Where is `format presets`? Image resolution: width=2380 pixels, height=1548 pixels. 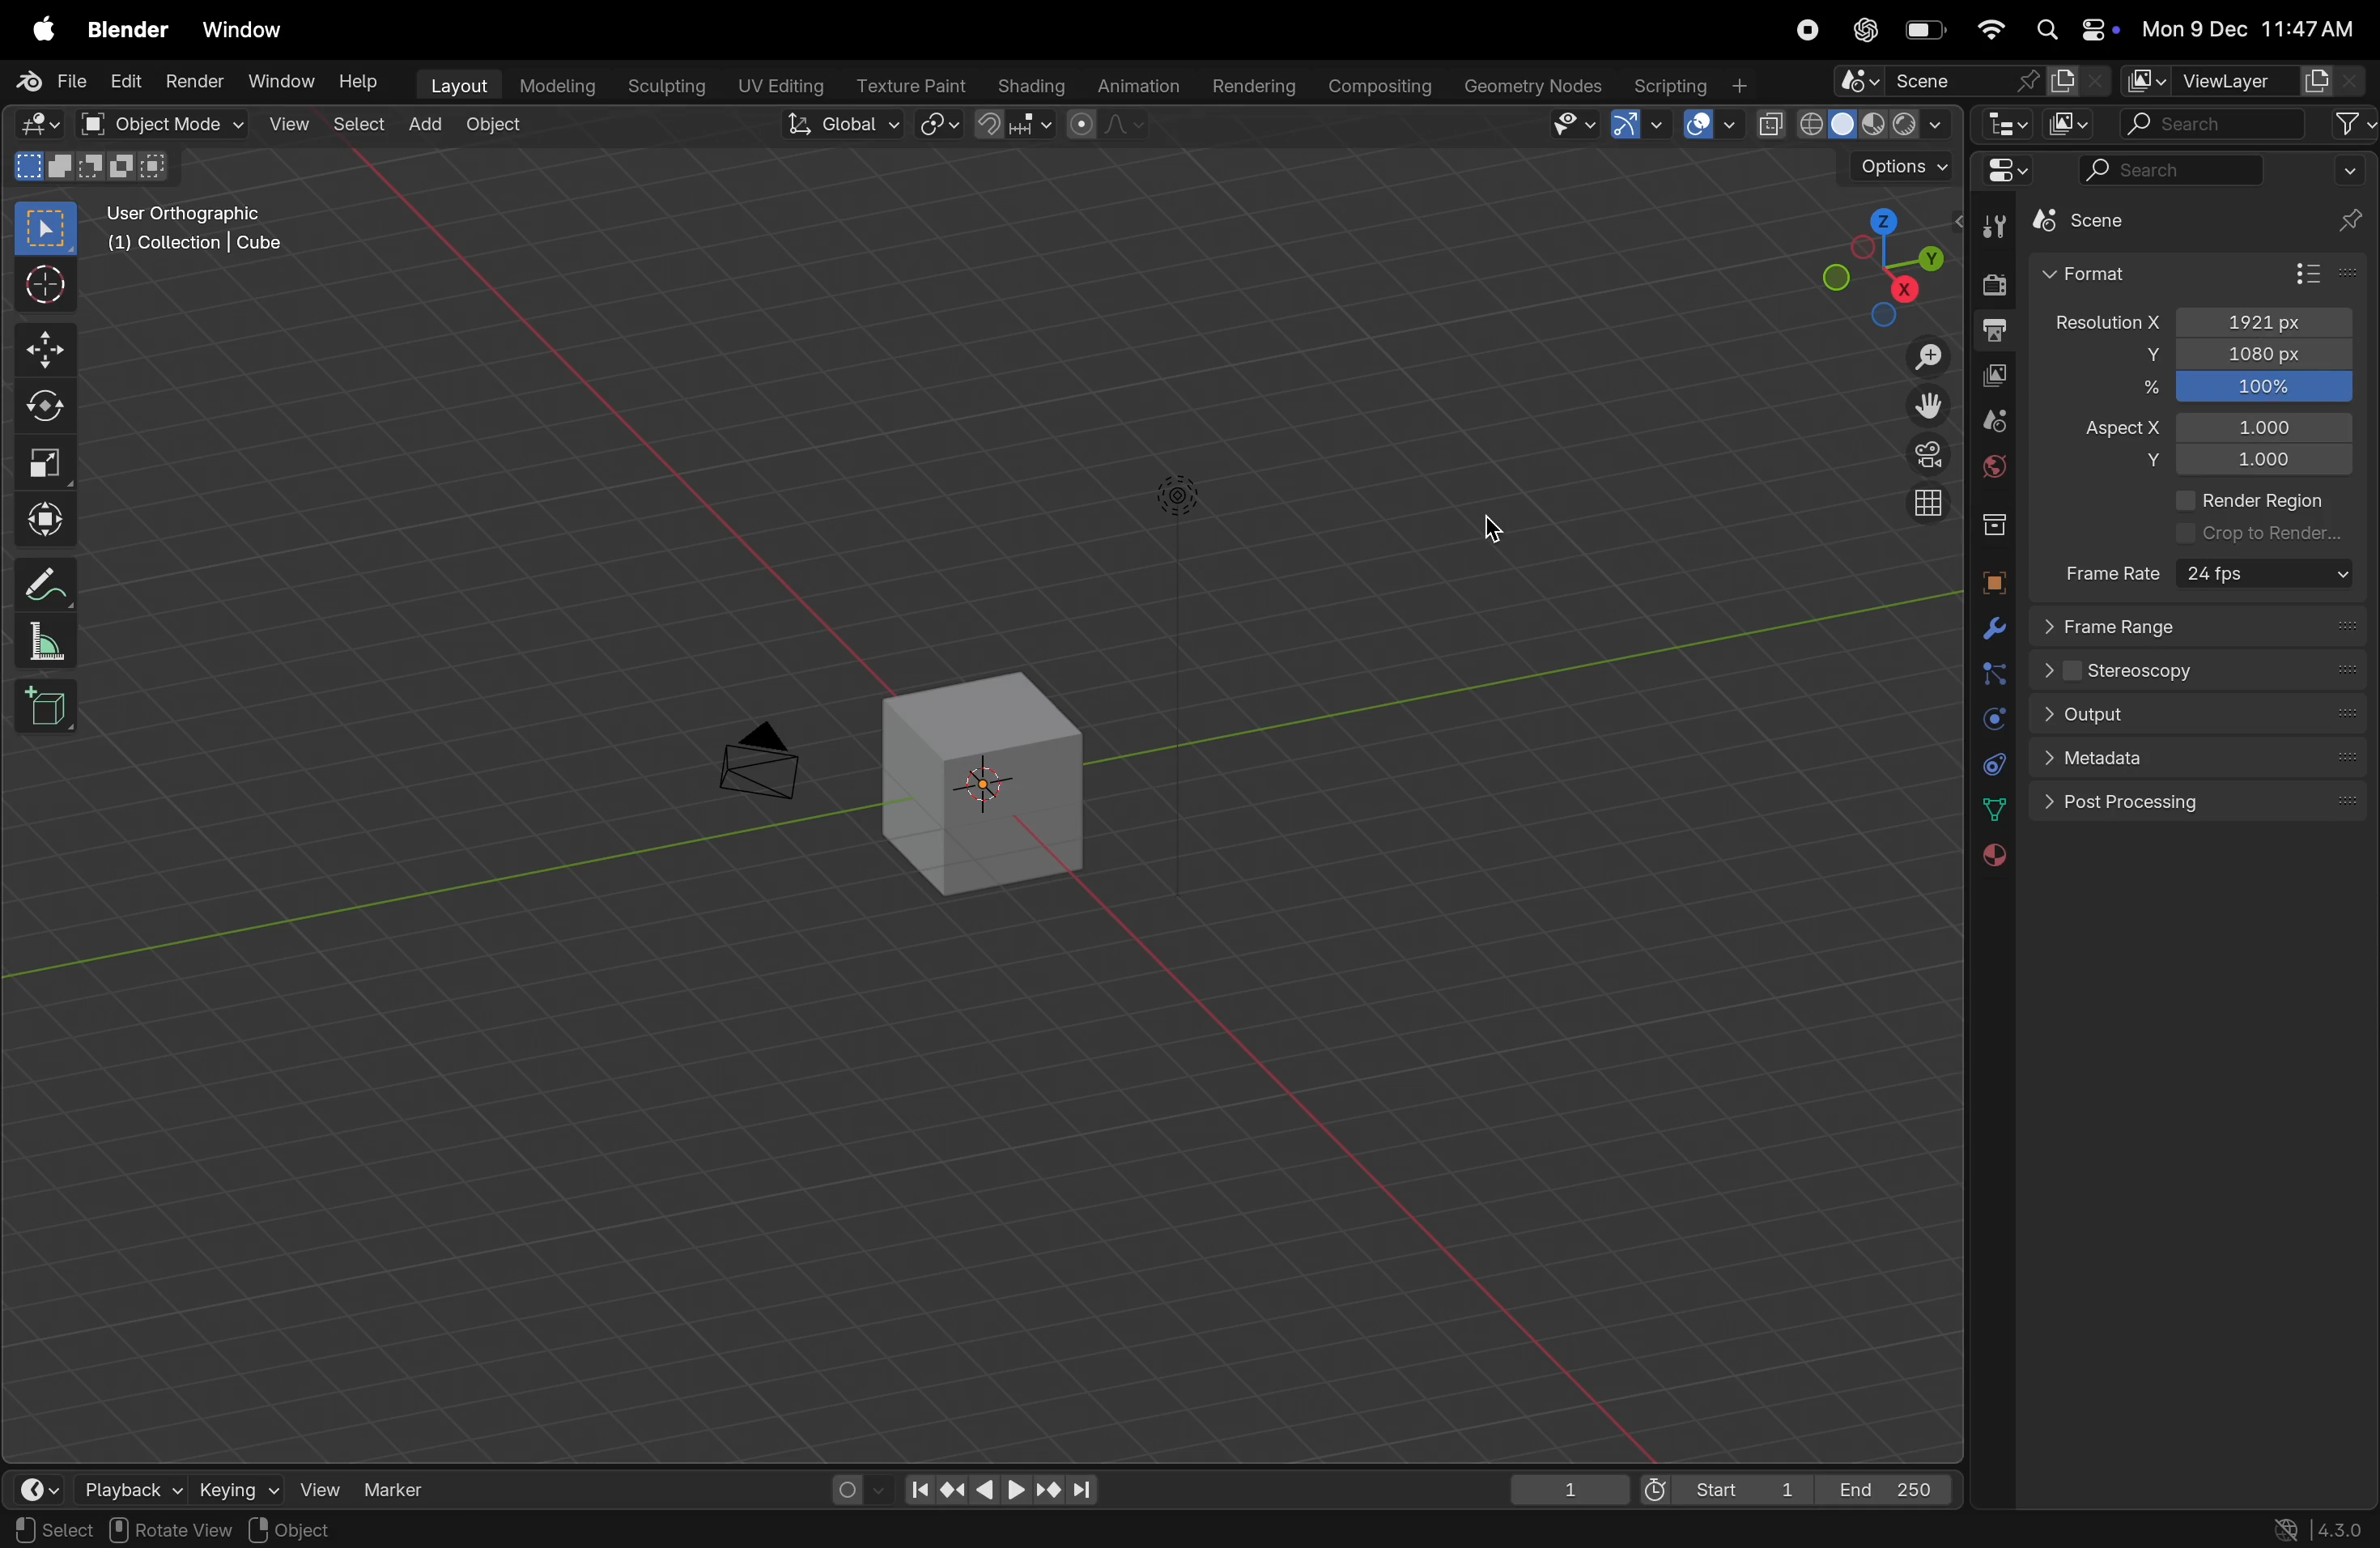
format presets is located at coordinates (2322, 272).